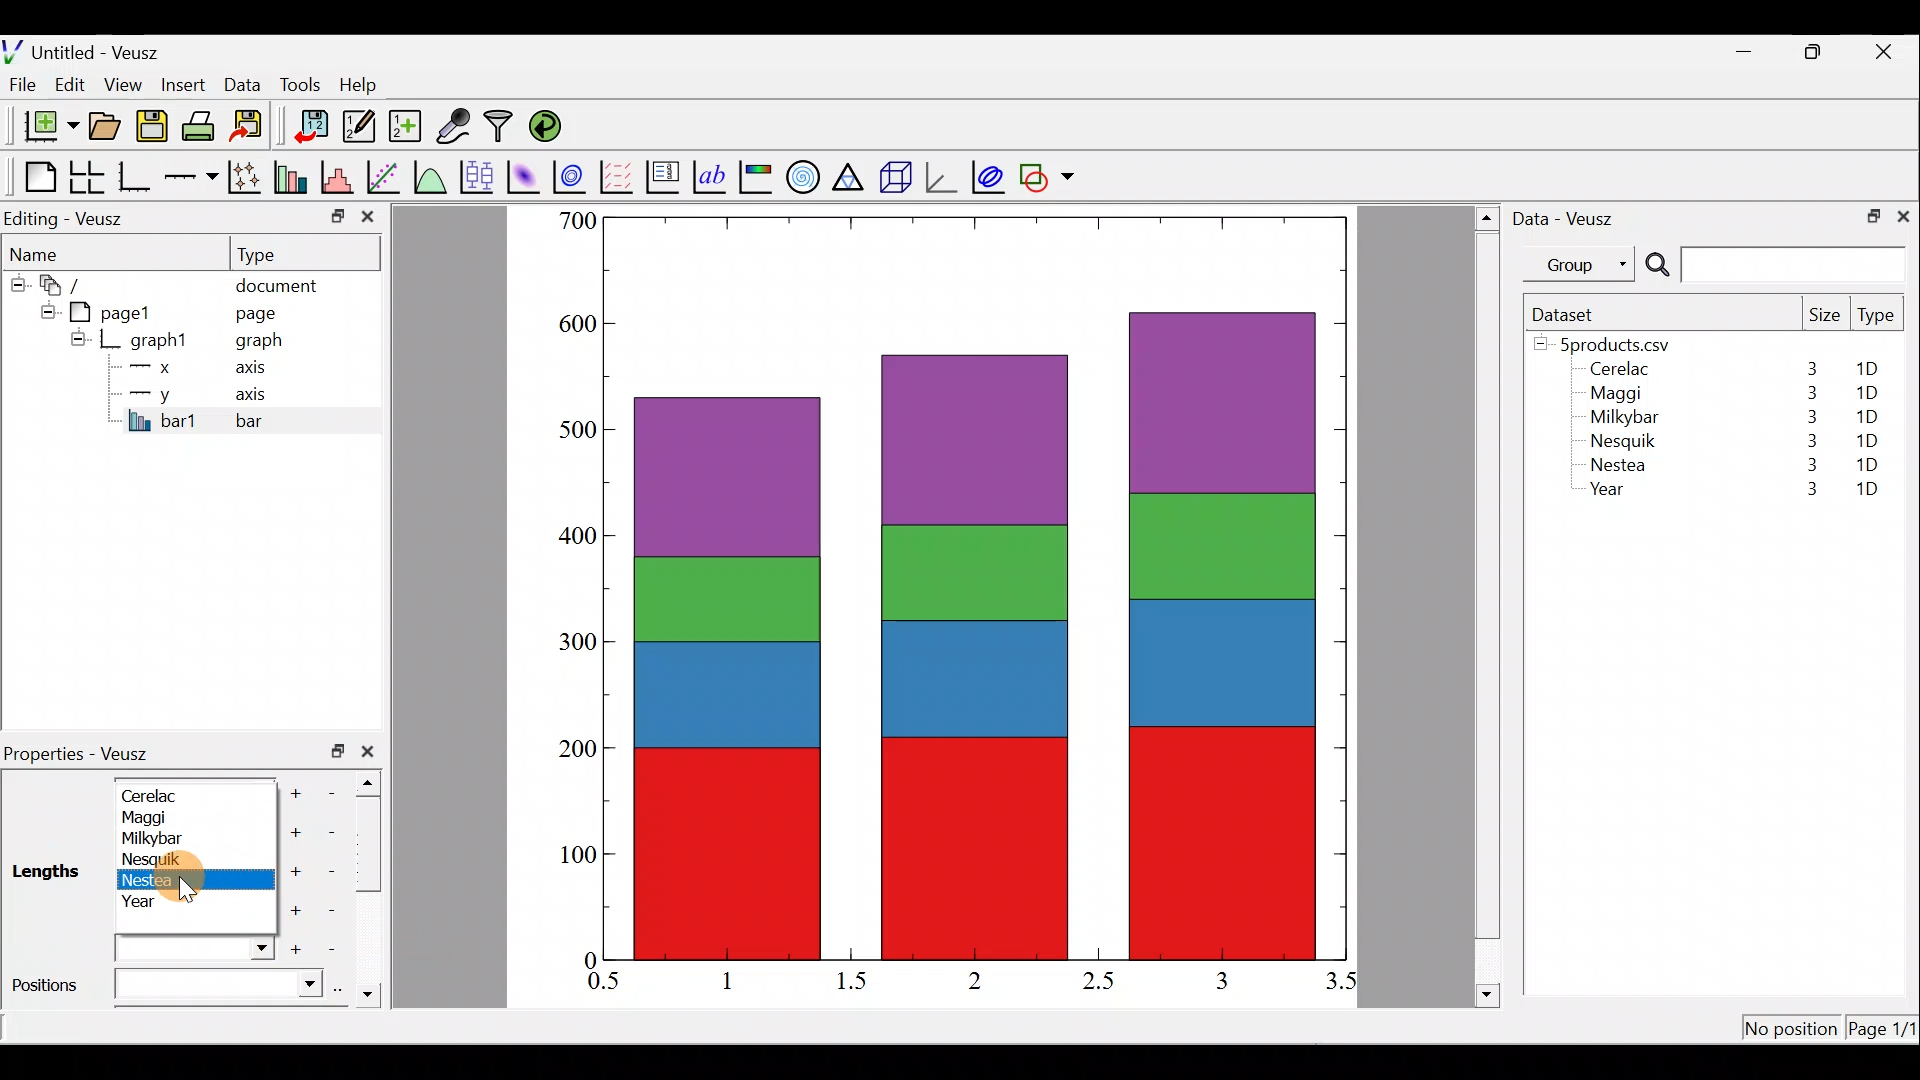 The width and height of the screenshot is (1920, 1080). I want to click on Data, so click(242, 83).